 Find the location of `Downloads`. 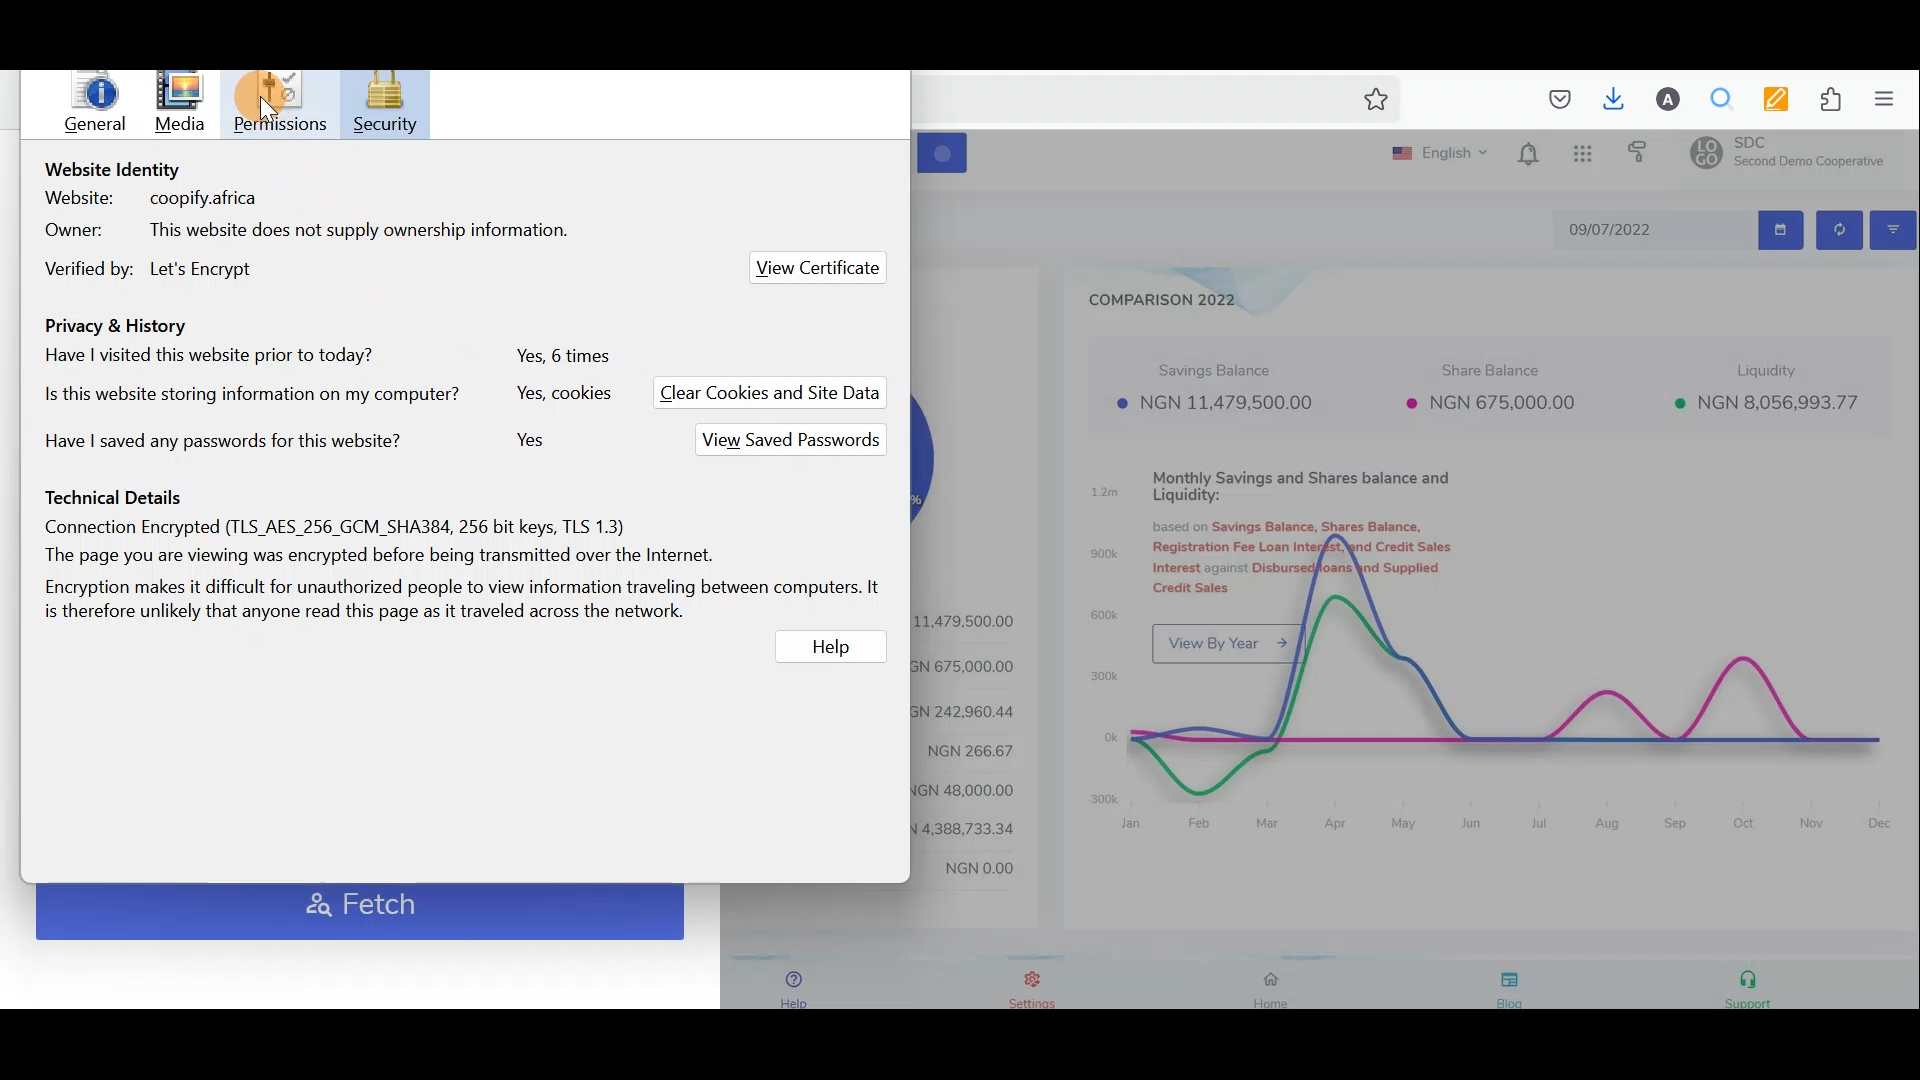

Downloads is located at coordinates (1609, 97).